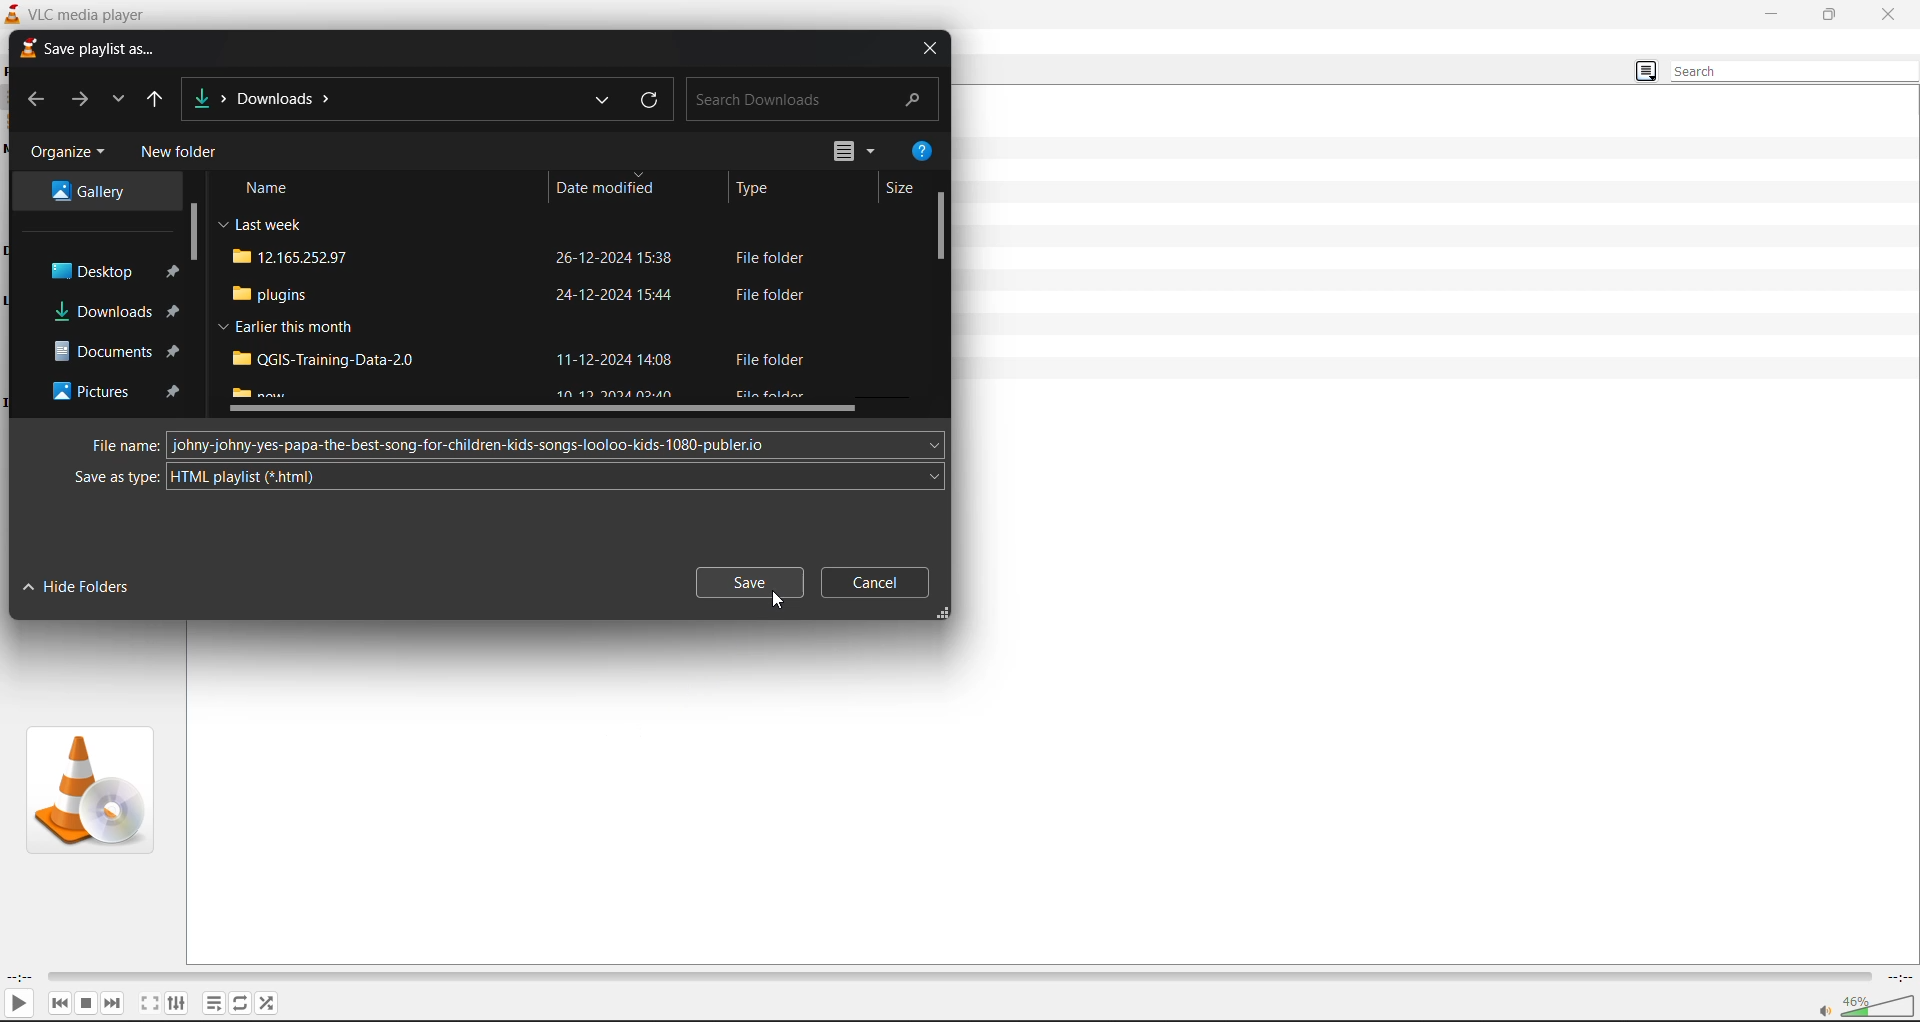 This screenshot has width=1920, height=1022. Describe the element at coordinates (88, 789) in the screenshot. I see `thumbnail` at that location.